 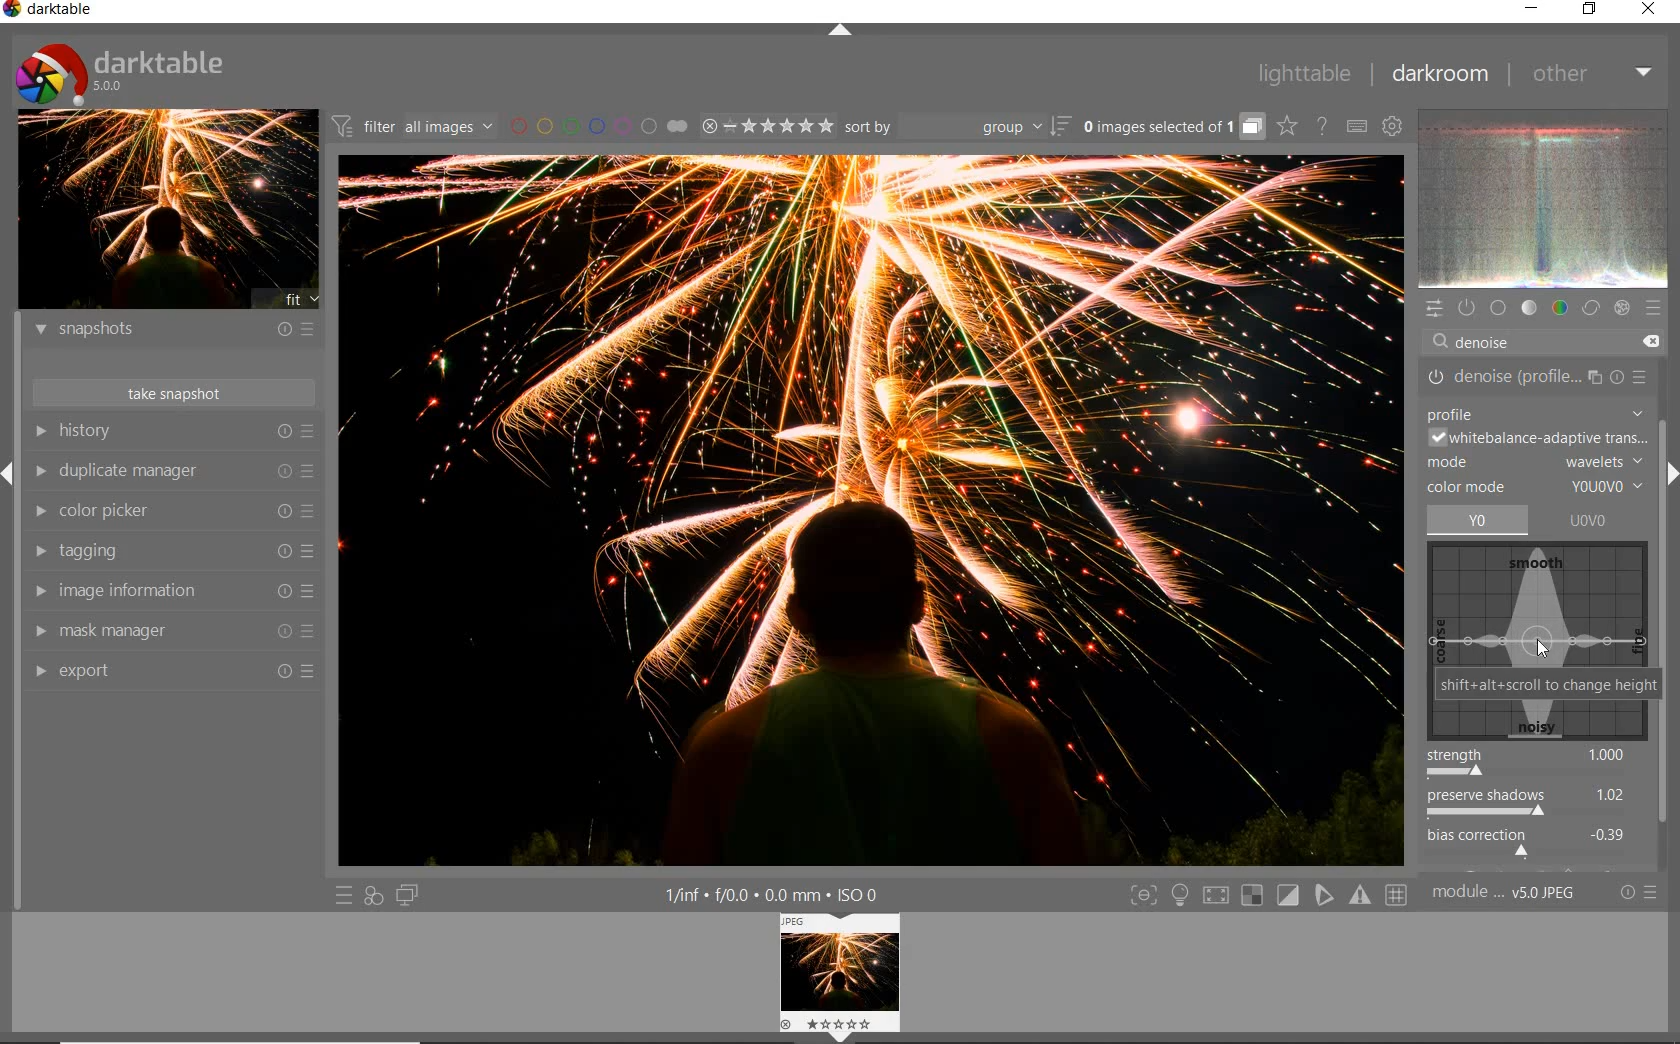 I want to click on enable online help, so click(x=1325, y=127).